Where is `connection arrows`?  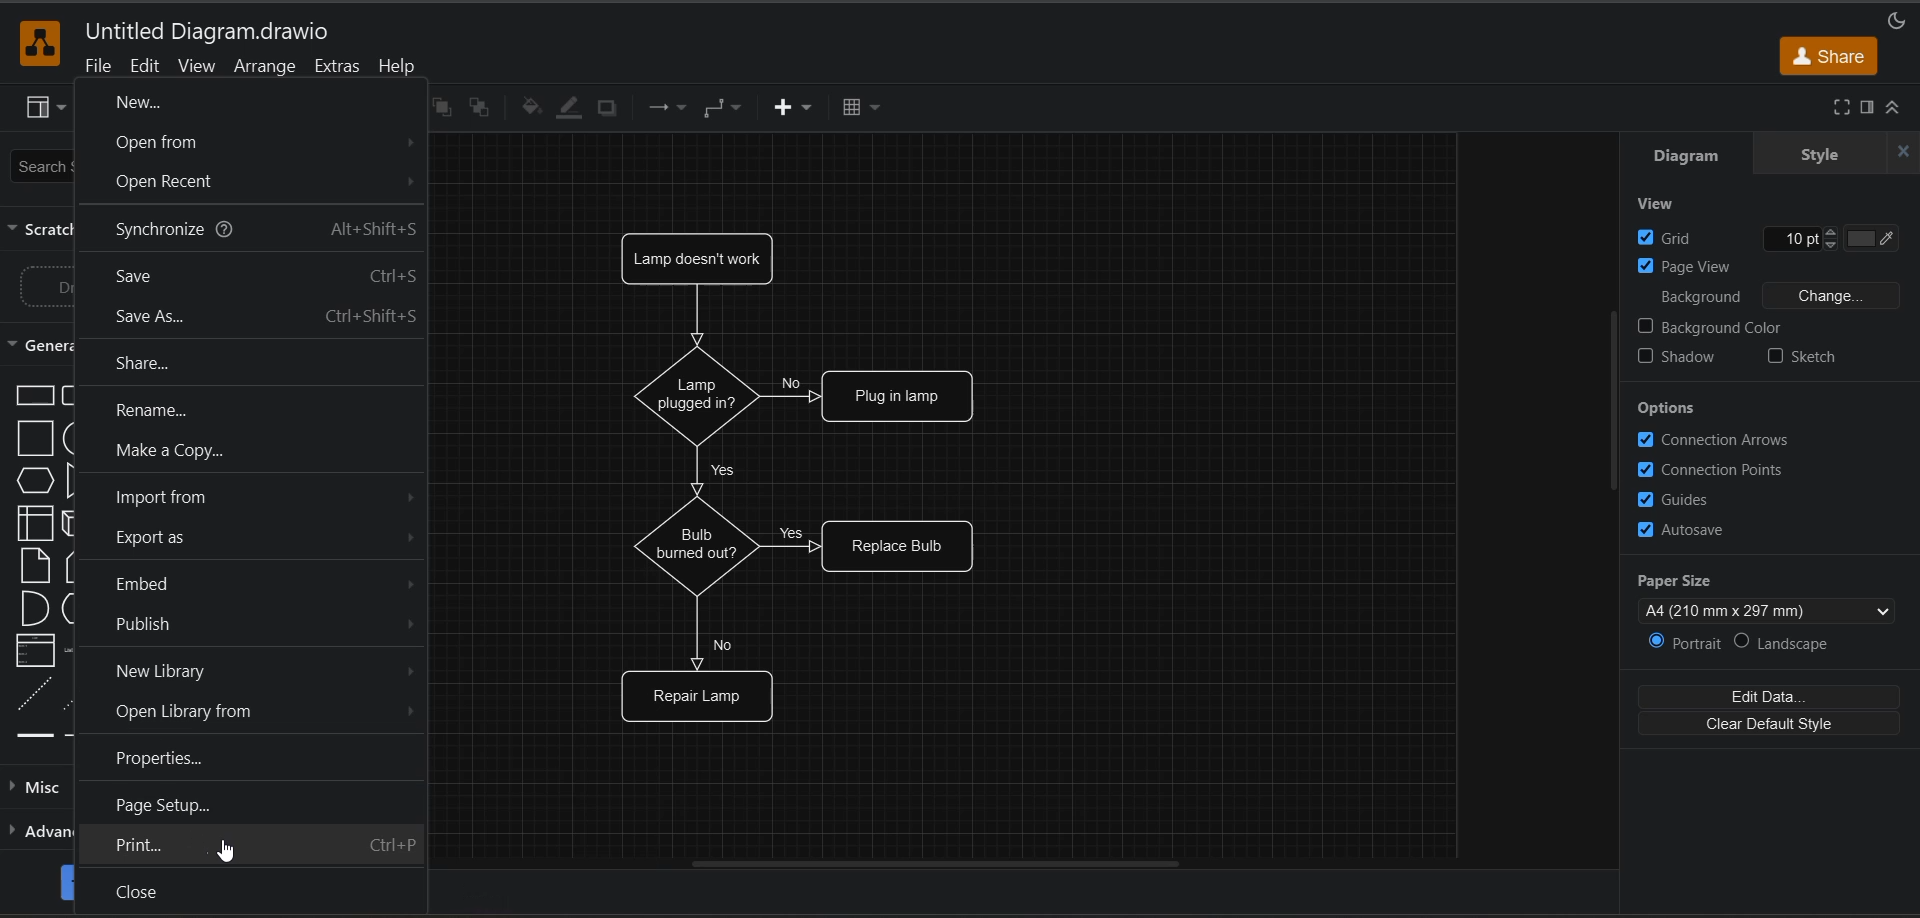
connection arrows is located at coordinates (1734, 437).